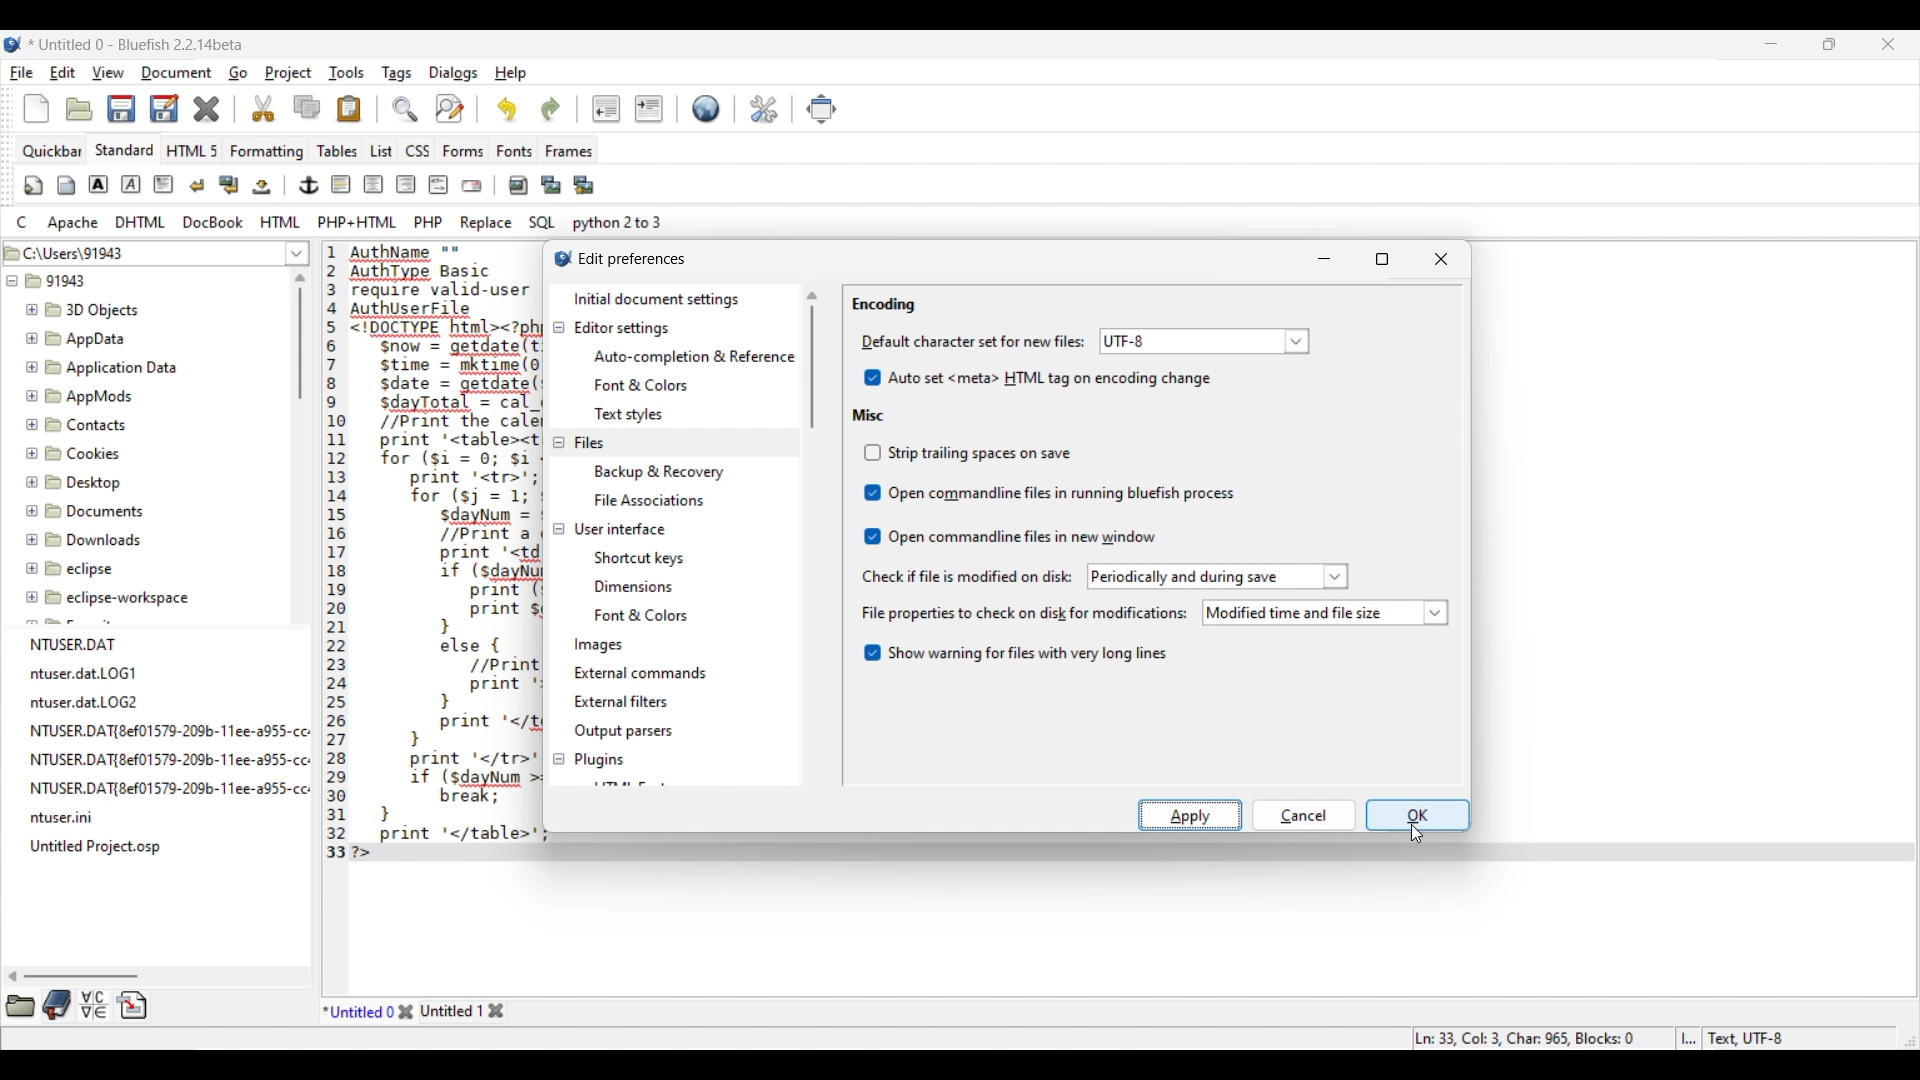 The image size is (1920, 1080). What do you see at coordinates (633, 260) in the screenshot?
I see `Window title` at bounding box center [633, 260].